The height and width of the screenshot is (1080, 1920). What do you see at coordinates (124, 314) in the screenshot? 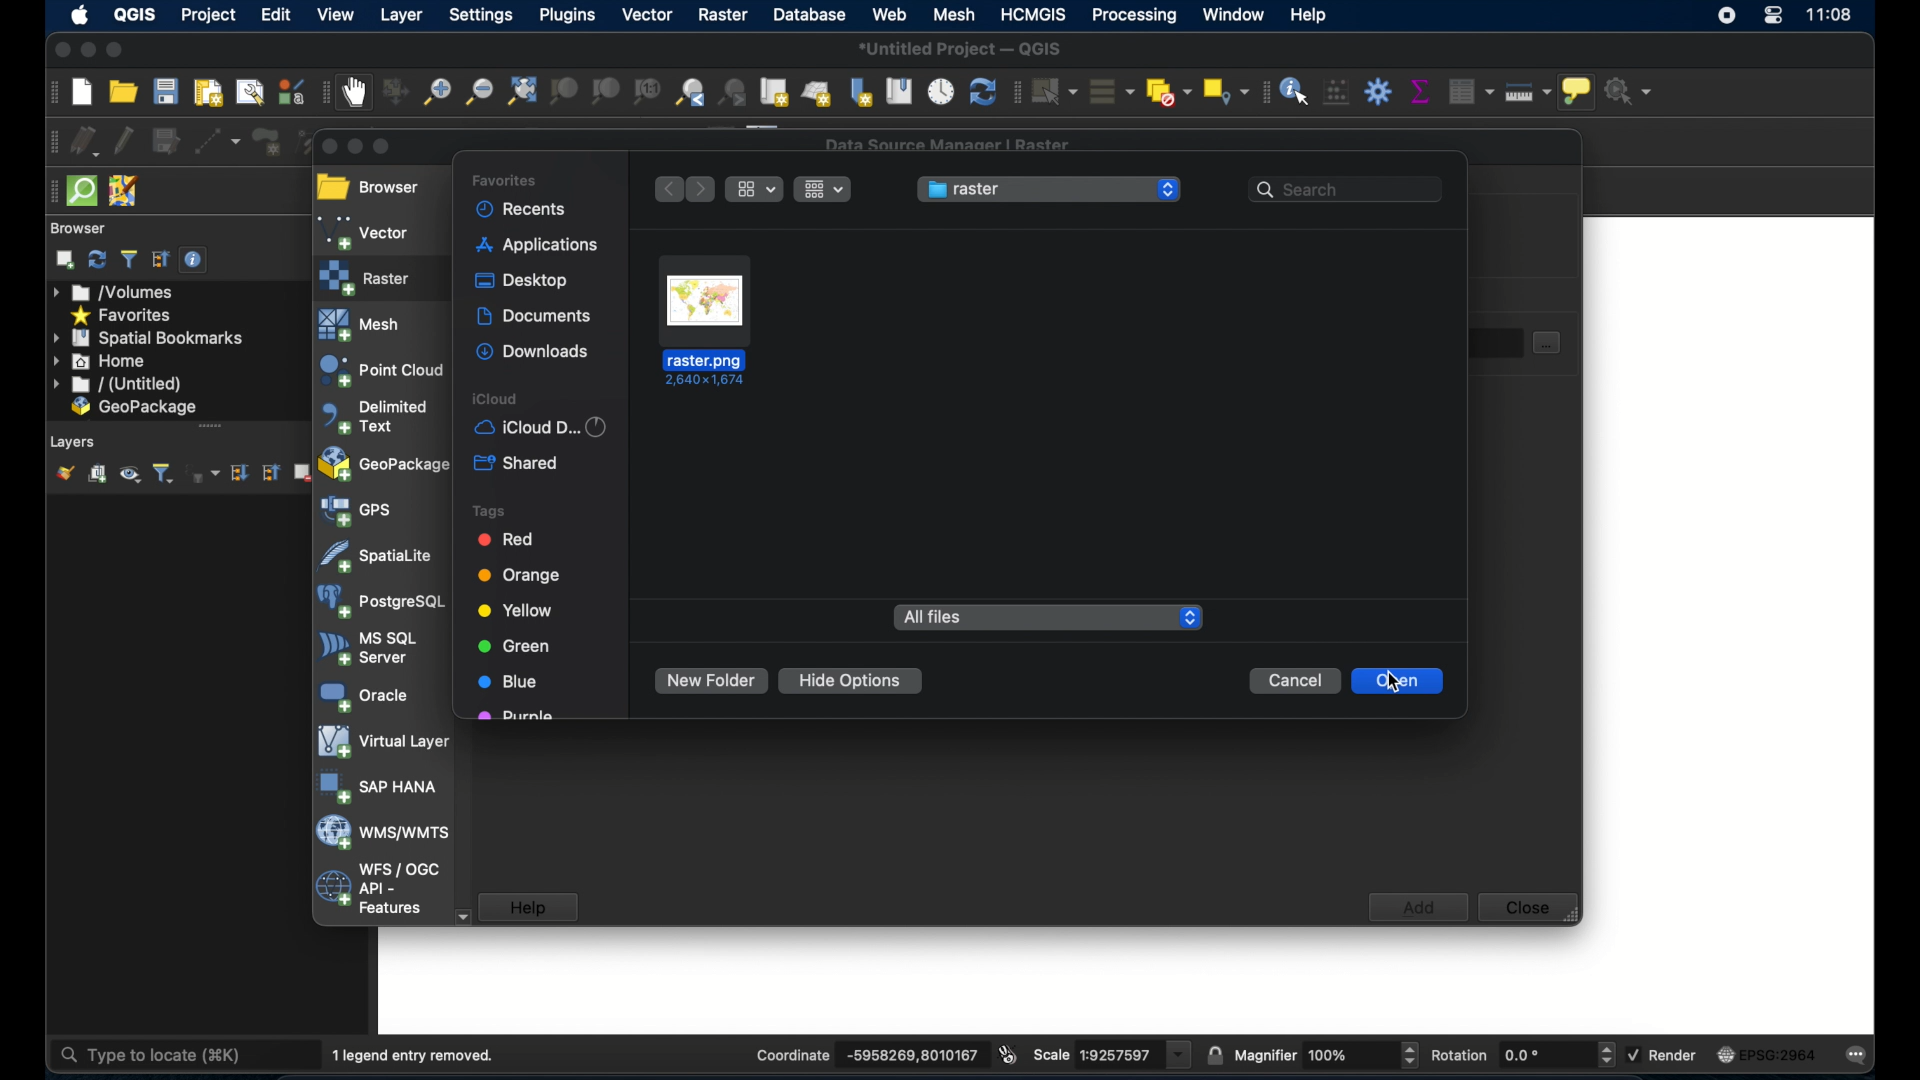
I see `favorites` at bounding box center [124, 314].